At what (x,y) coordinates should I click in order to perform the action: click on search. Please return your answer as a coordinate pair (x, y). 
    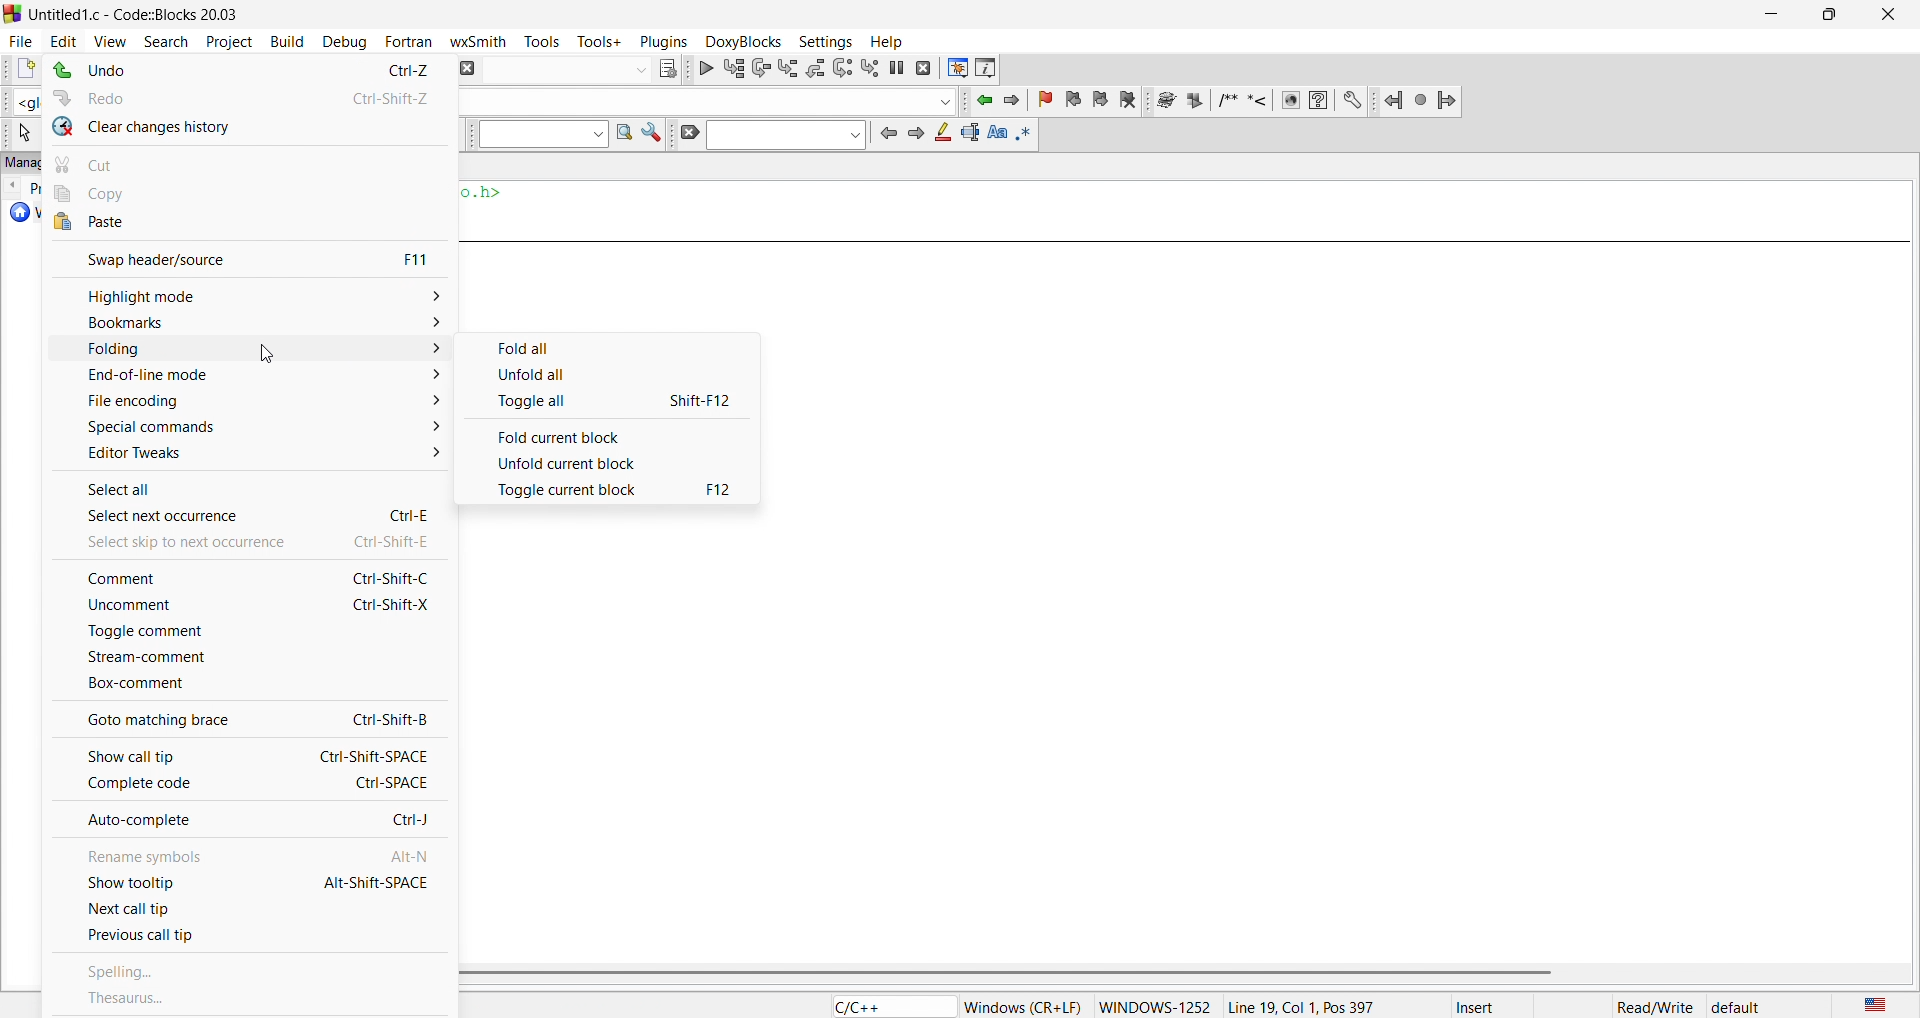
    Looking at the image, I should click on (159, 39).